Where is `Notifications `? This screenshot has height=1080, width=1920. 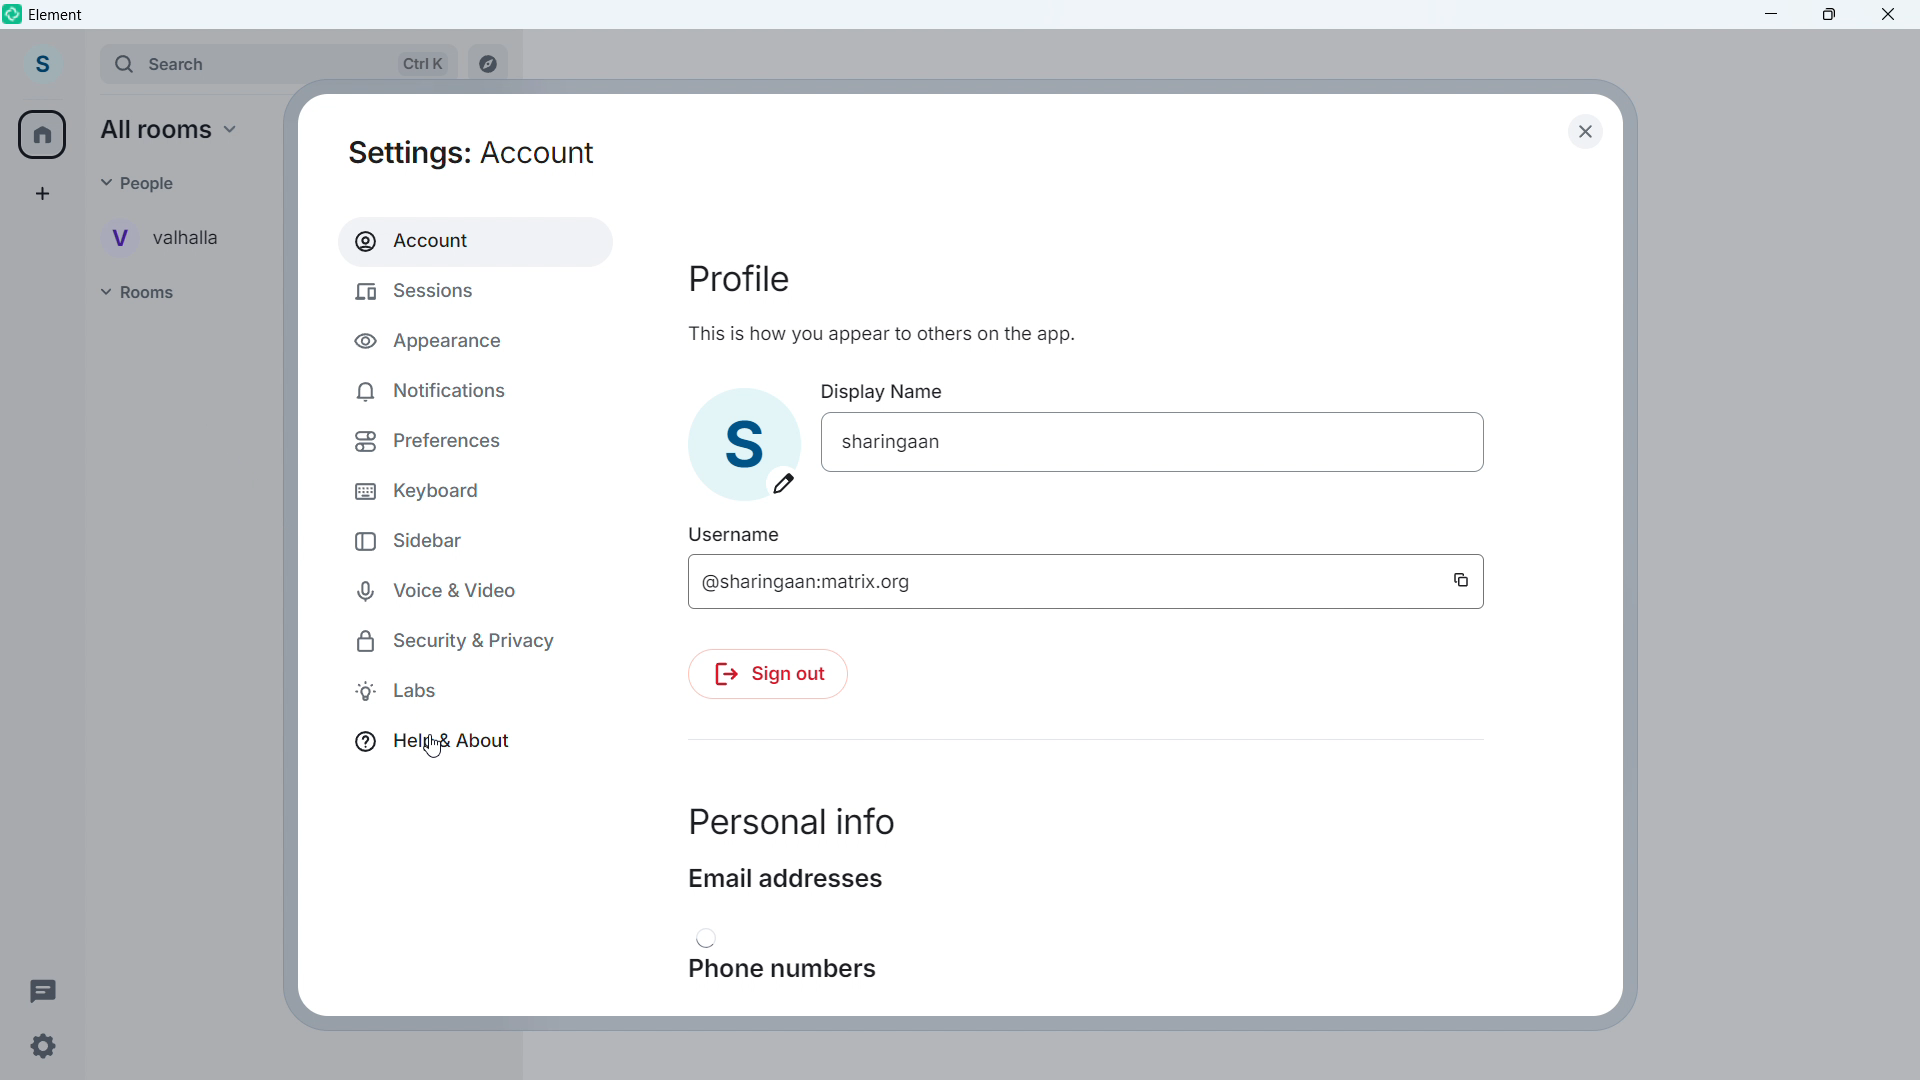
Notifications  is located at coordinates (446, 390).